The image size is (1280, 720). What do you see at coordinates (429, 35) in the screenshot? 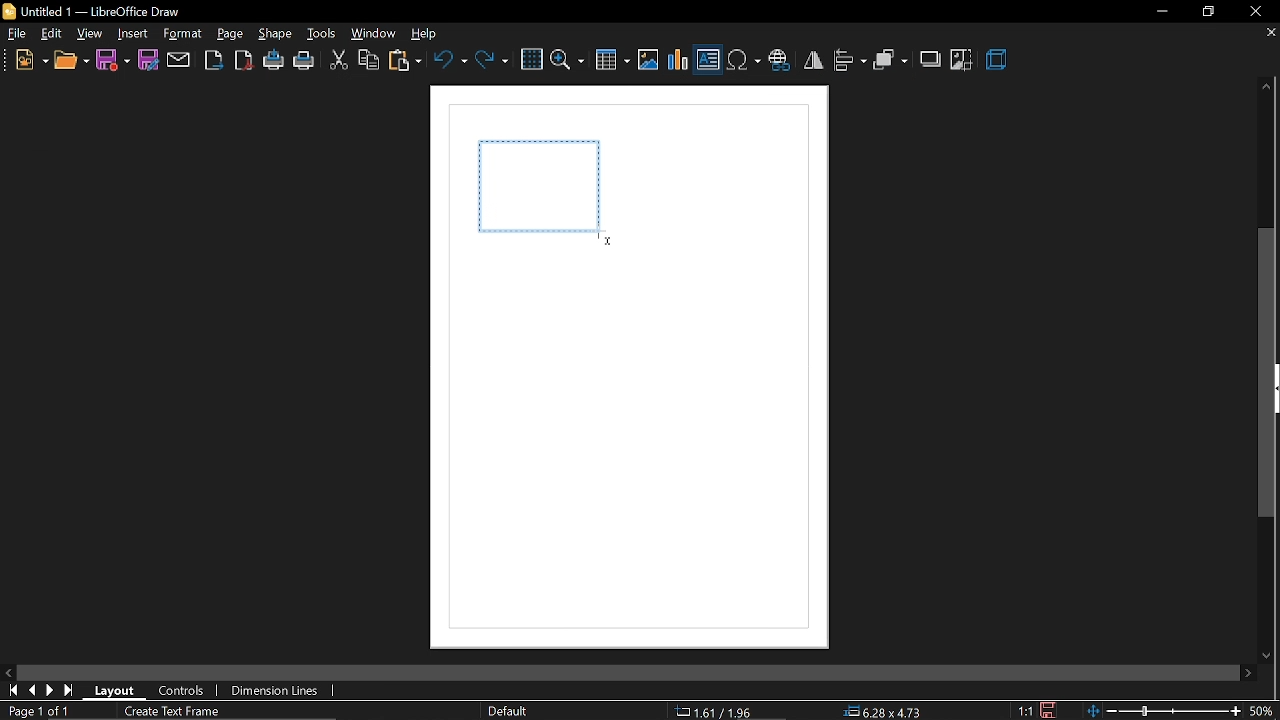
I see `help` at bounding box center [429, 35].